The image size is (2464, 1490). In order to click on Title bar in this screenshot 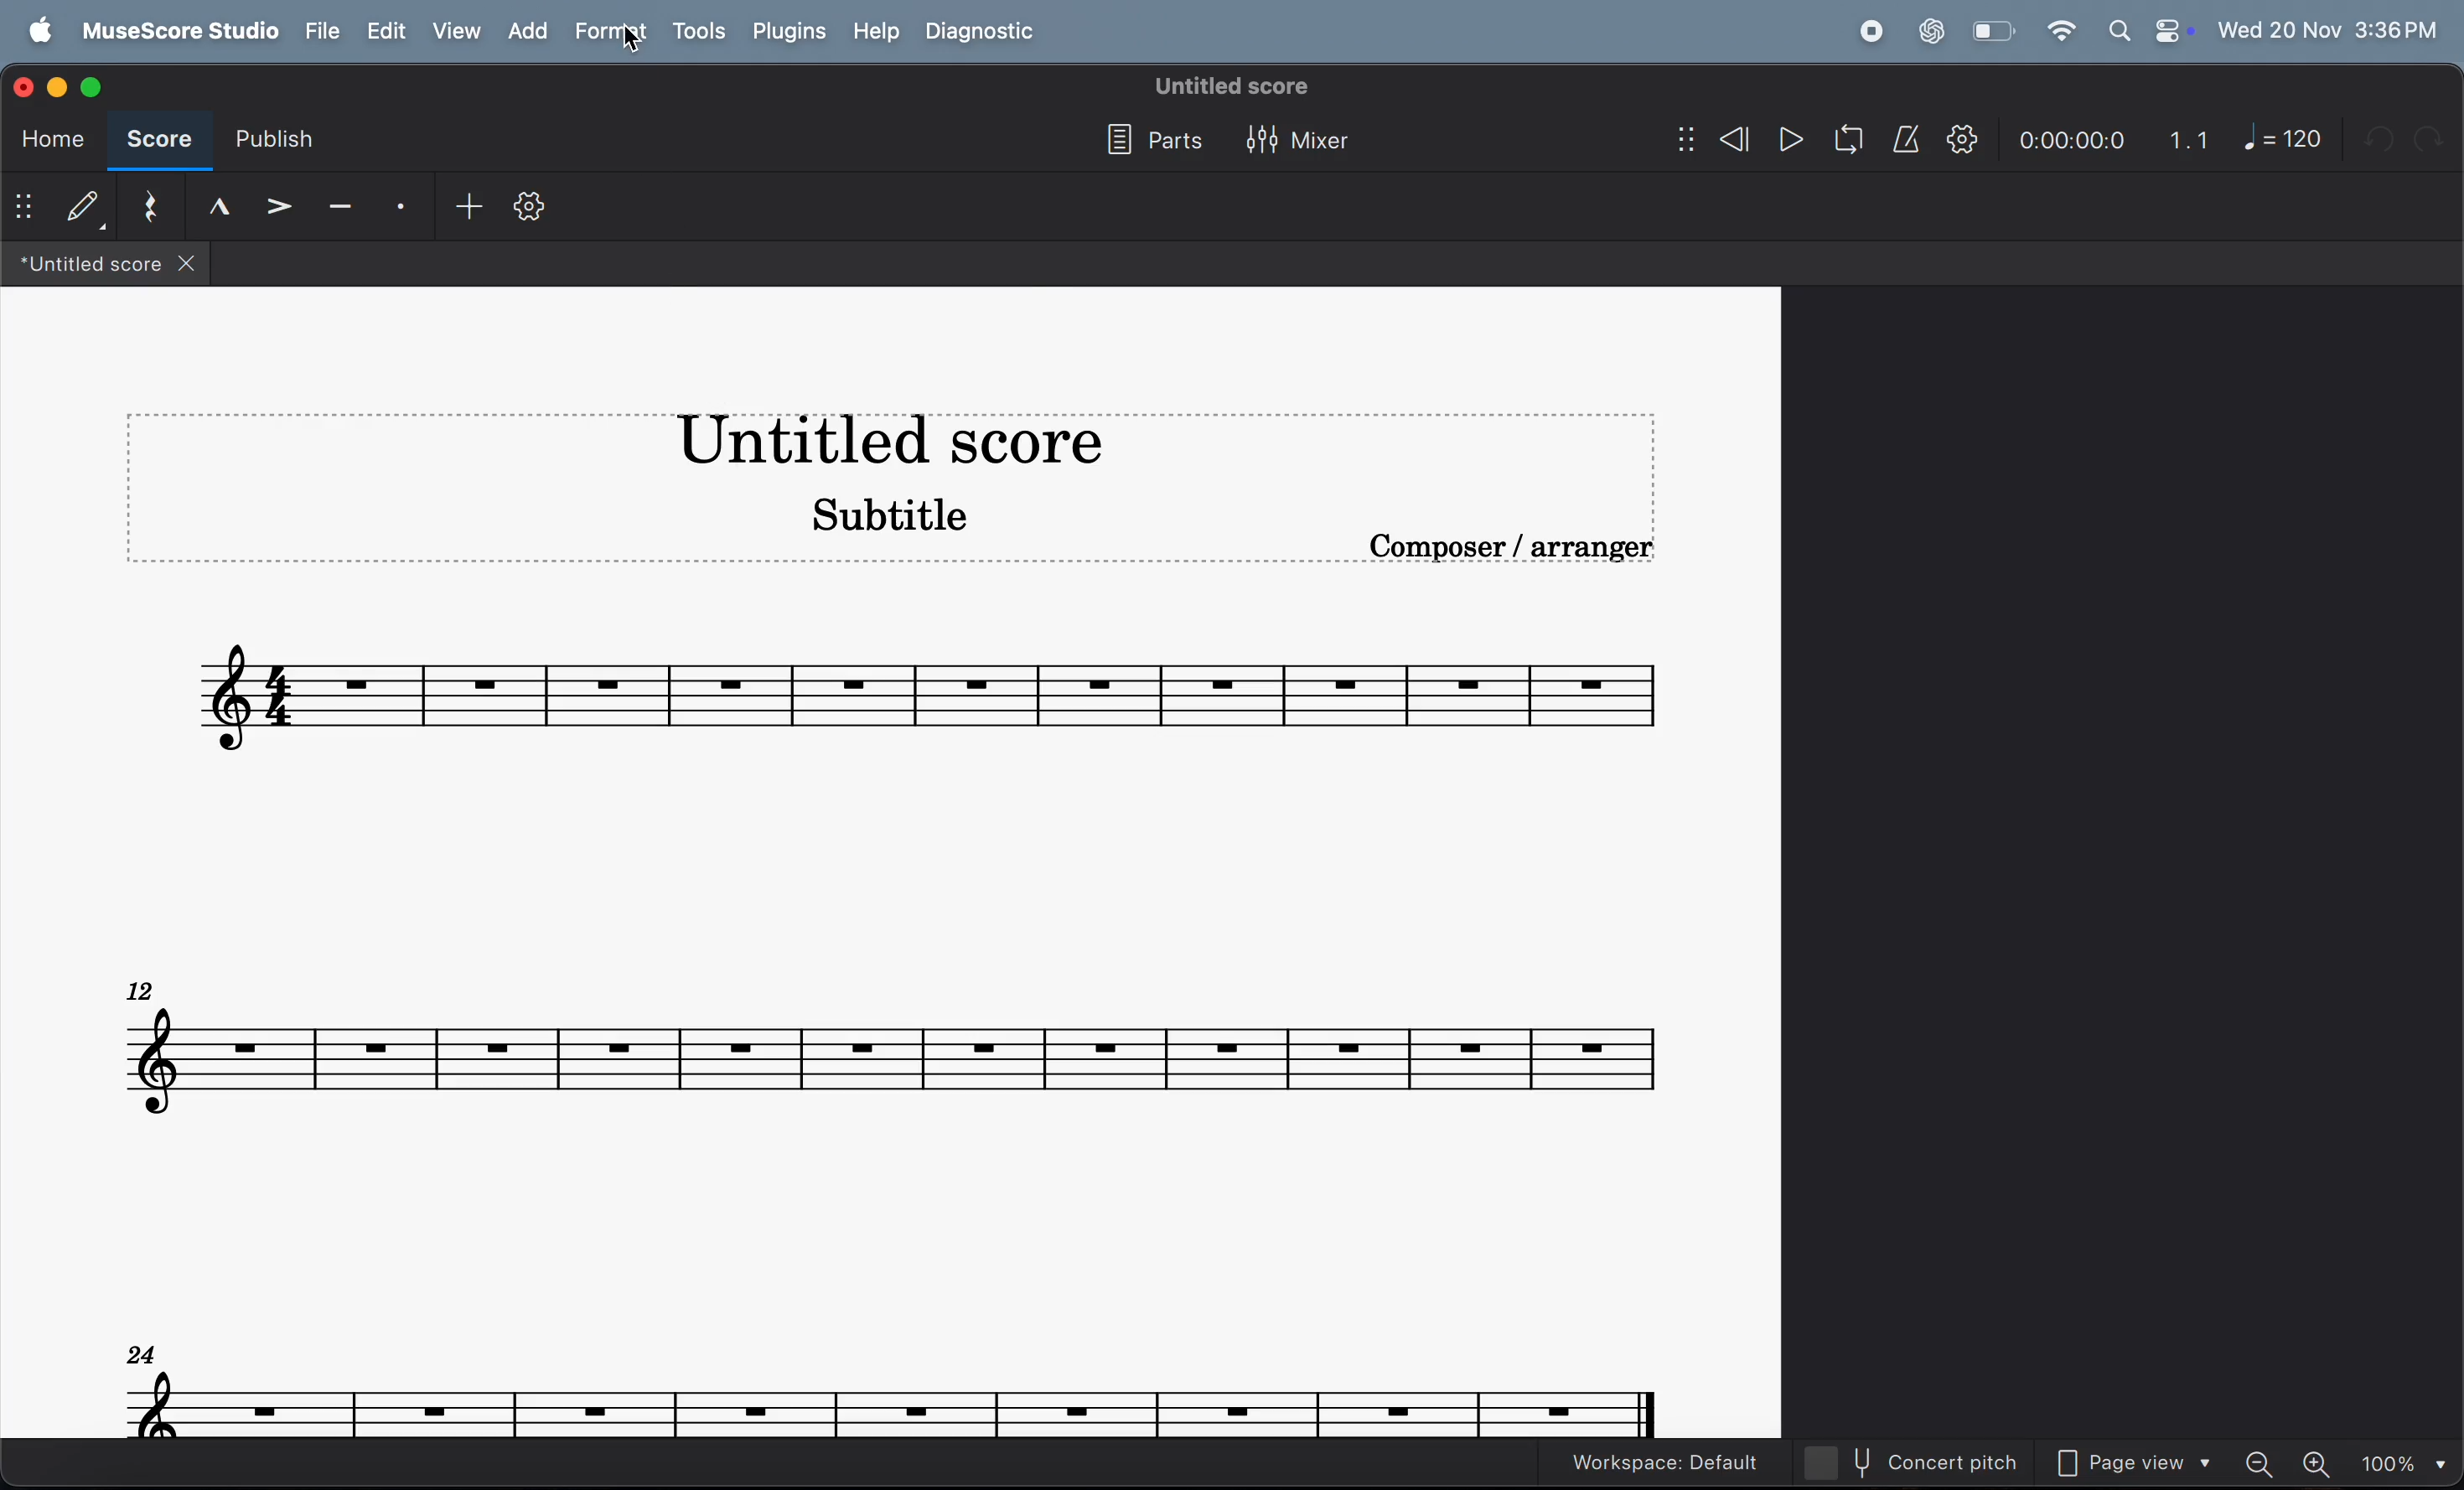, I will do `click(888, 442)`.